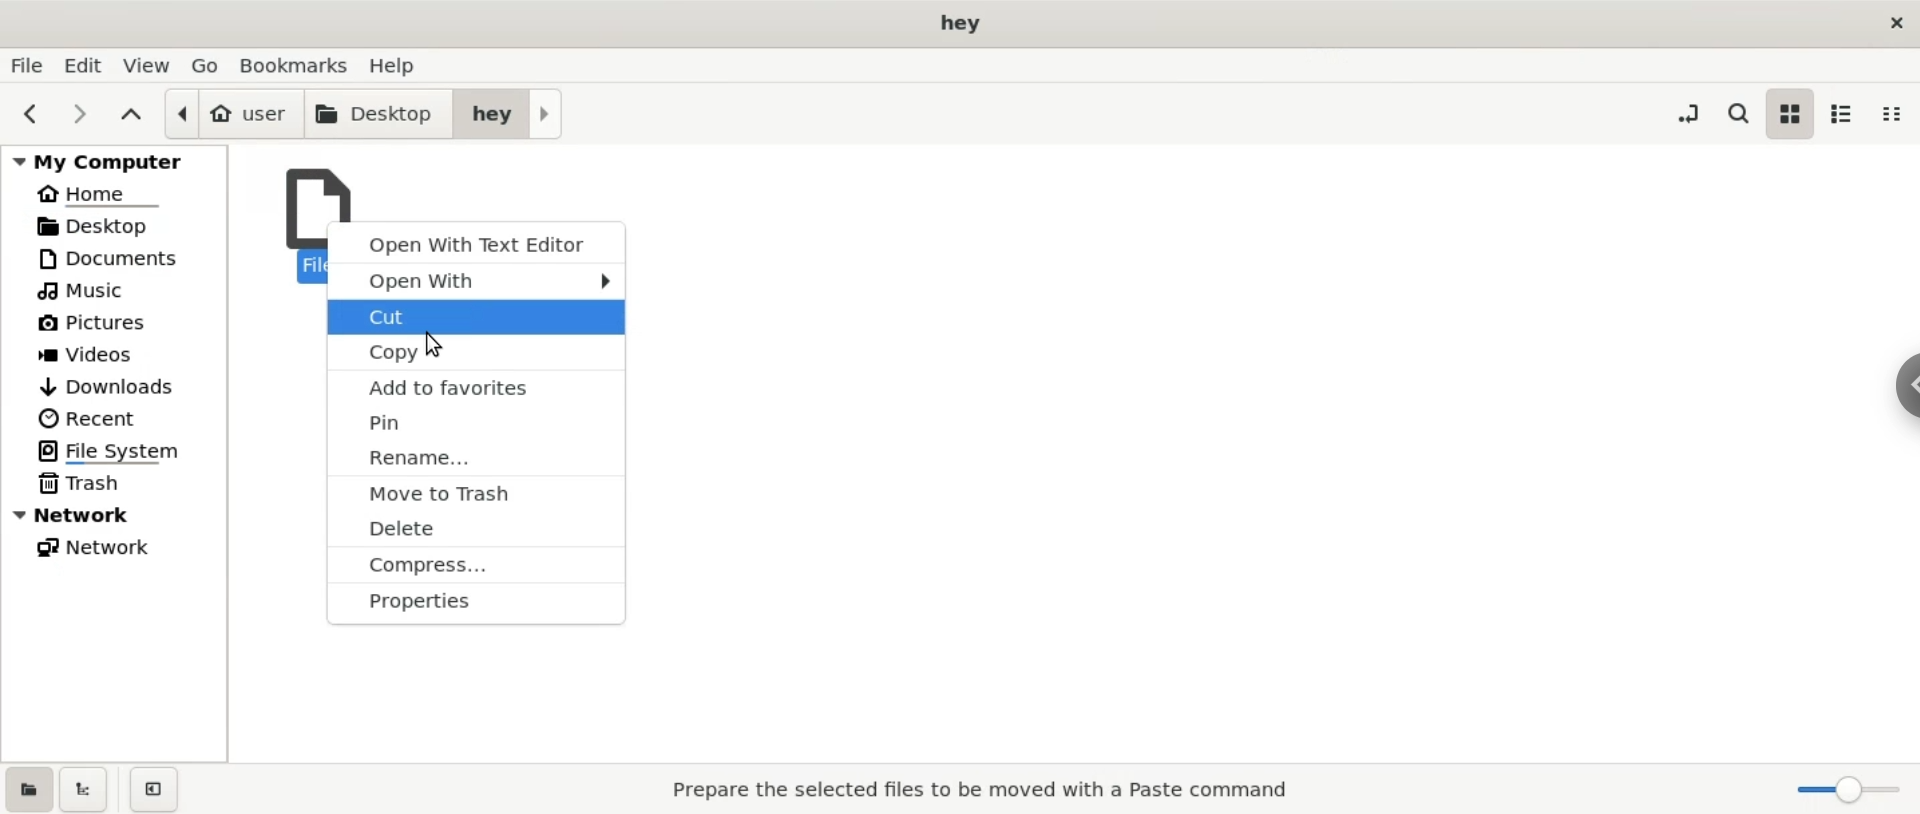 This screenshot has width=1920, height=814. What do you see at coordinates (436, 345) in the screenshot?
I see `cursor` at bounding box center [436, 345].